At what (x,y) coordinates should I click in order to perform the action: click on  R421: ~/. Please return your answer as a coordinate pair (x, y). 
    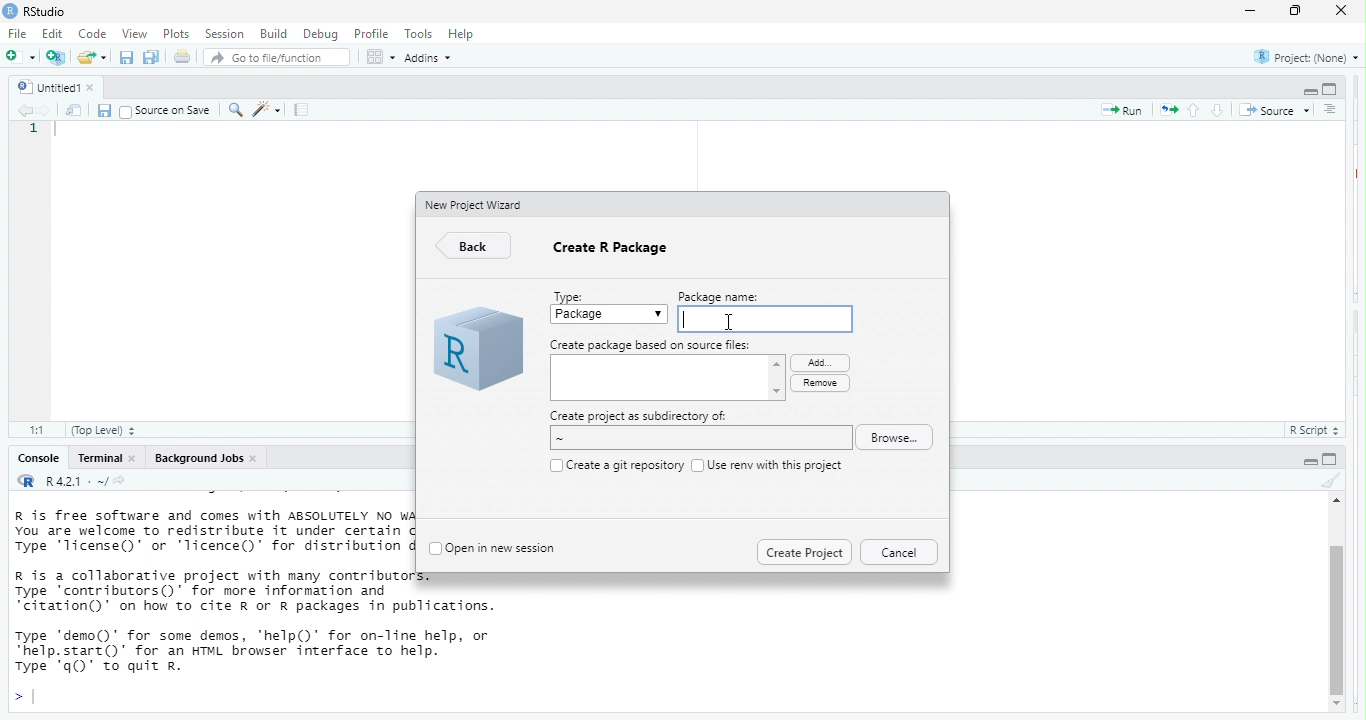
    Looking at the image, I should click on (96, 481).